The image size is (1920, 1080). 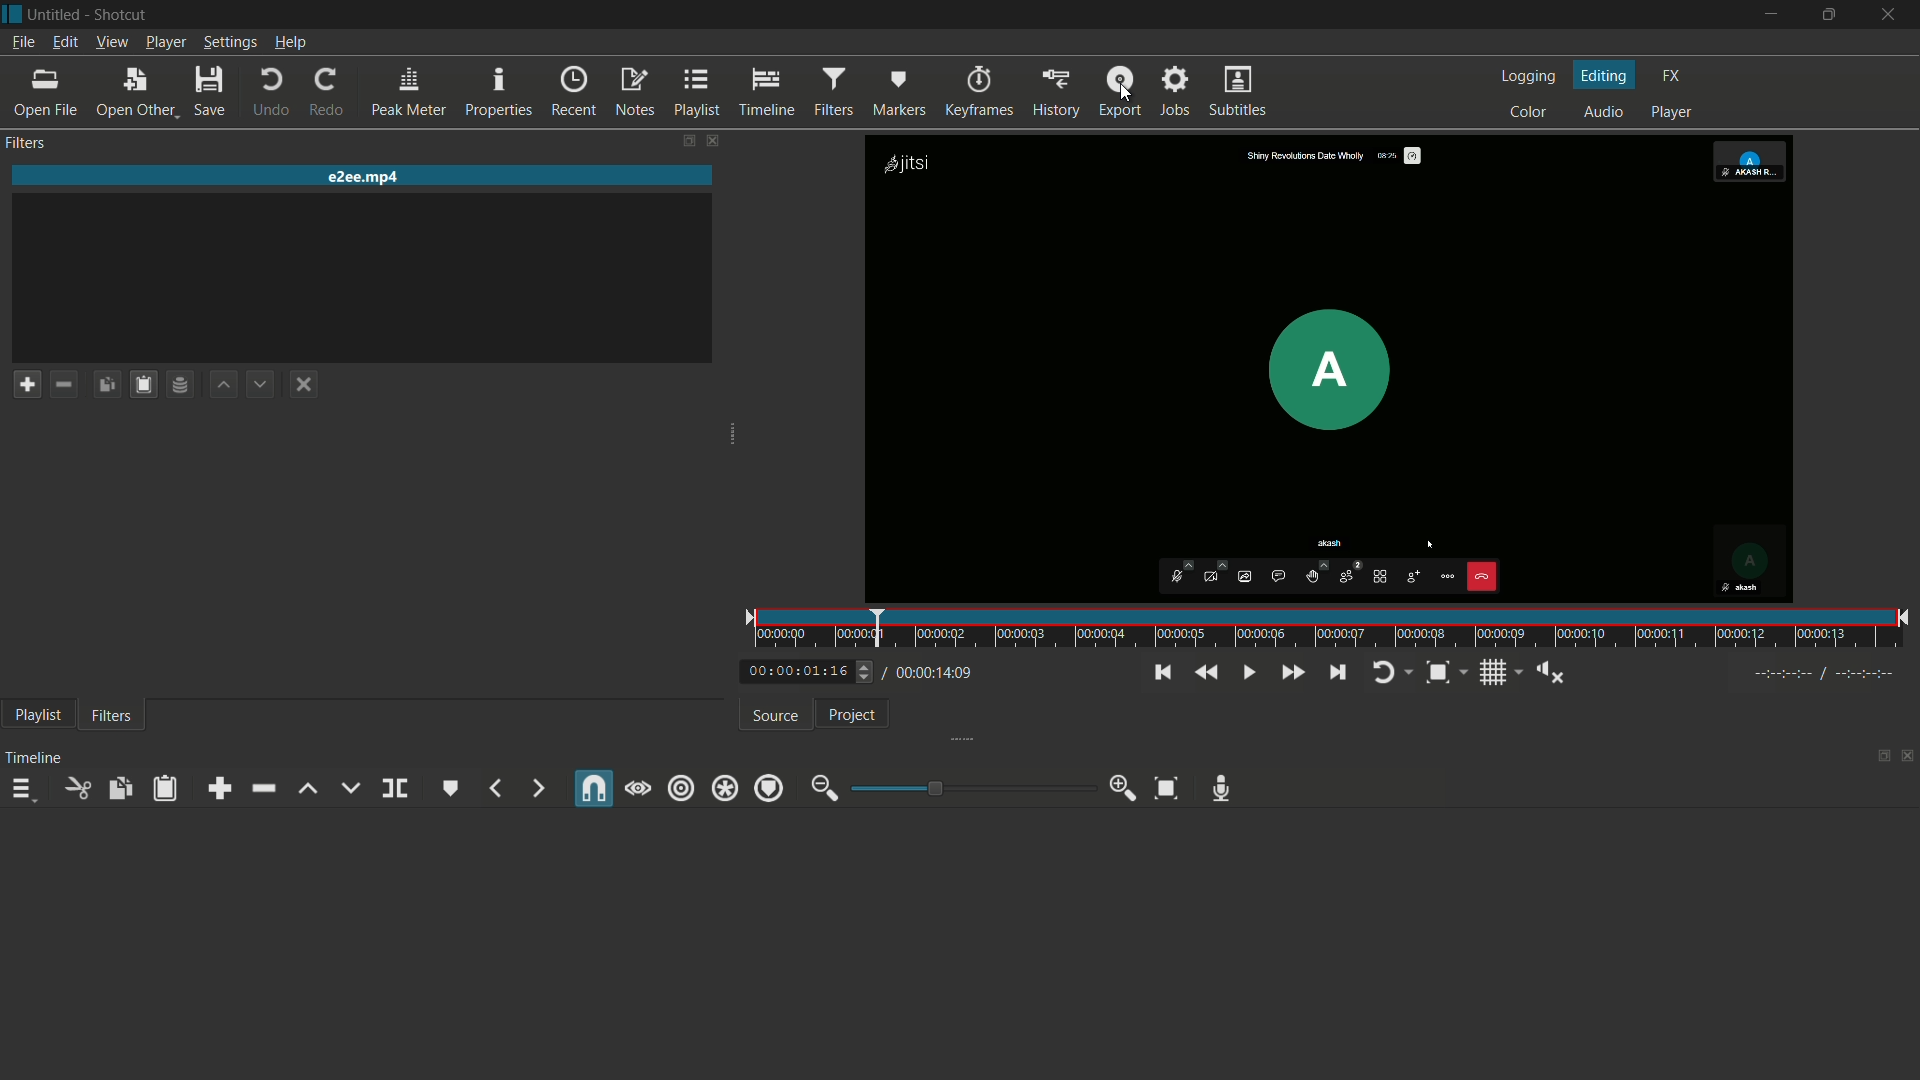 I want to click on edit menu, so click(x=61, y=41).